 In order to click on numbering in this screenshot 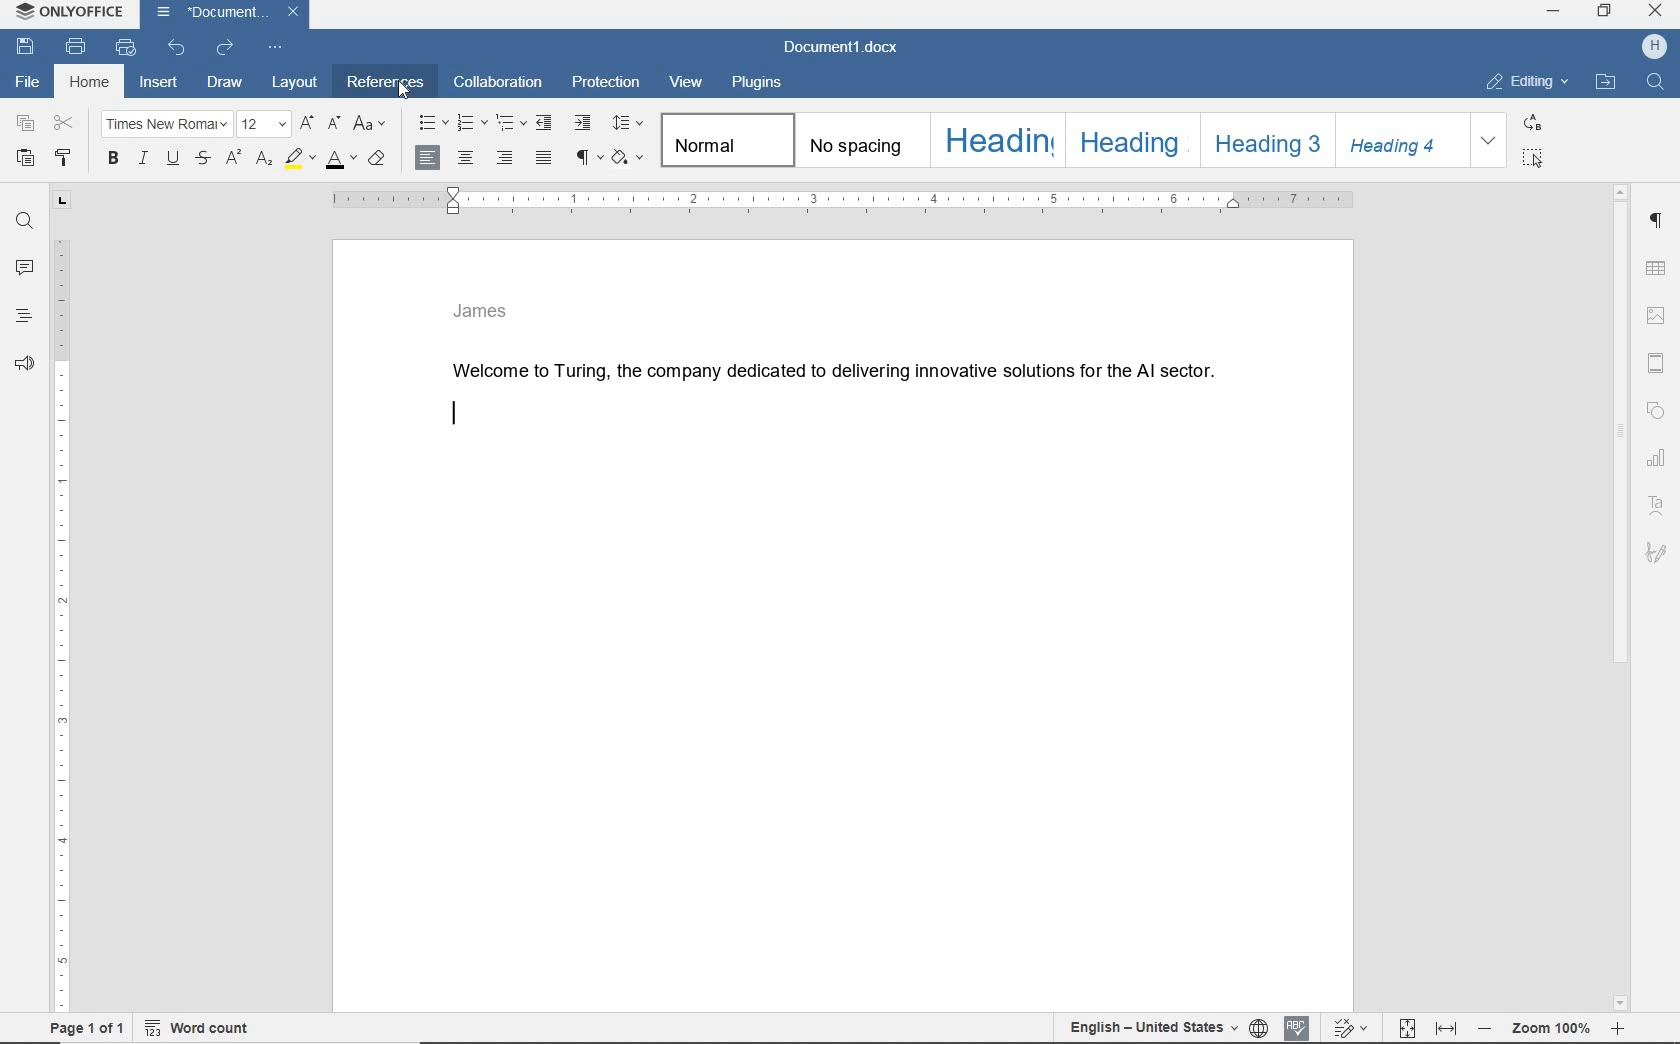, I will do `click(469, 124)`.